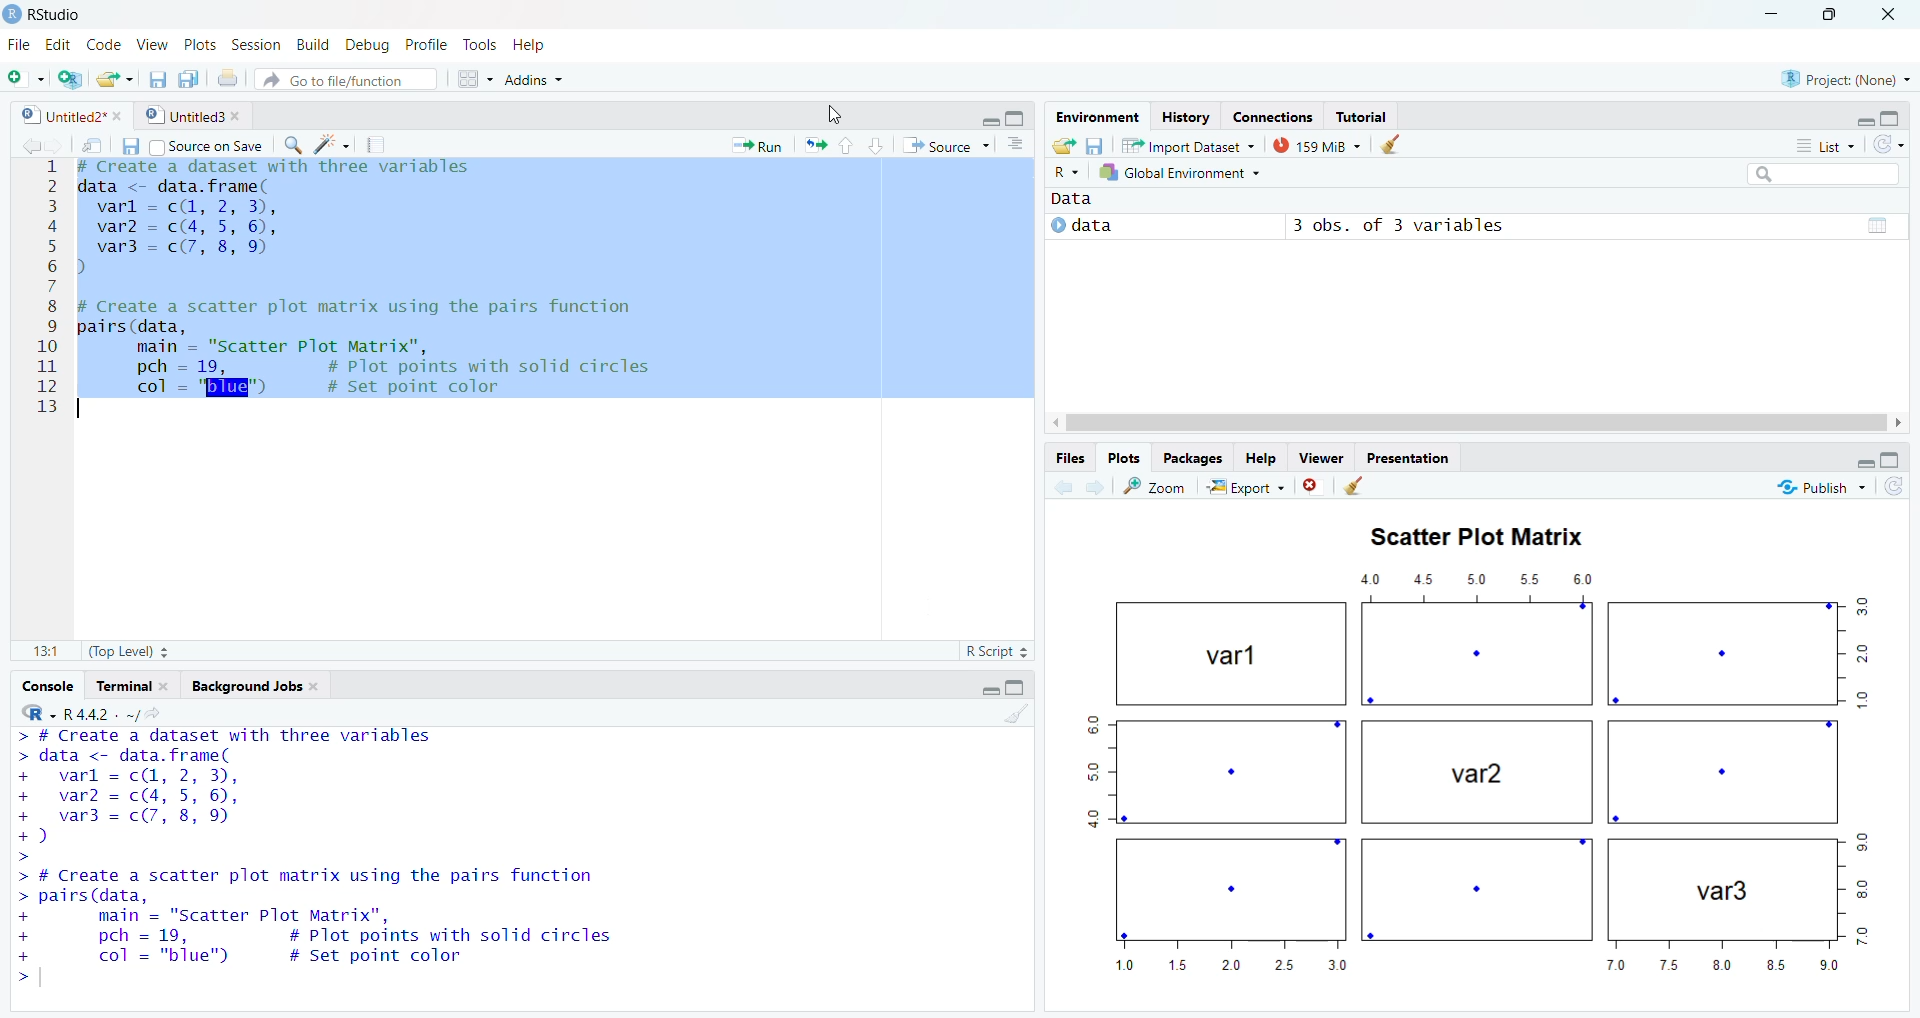  What do you see at coordinates (105, 43) in the screenshot?
I see `Code` at bounding box center [105, 43].